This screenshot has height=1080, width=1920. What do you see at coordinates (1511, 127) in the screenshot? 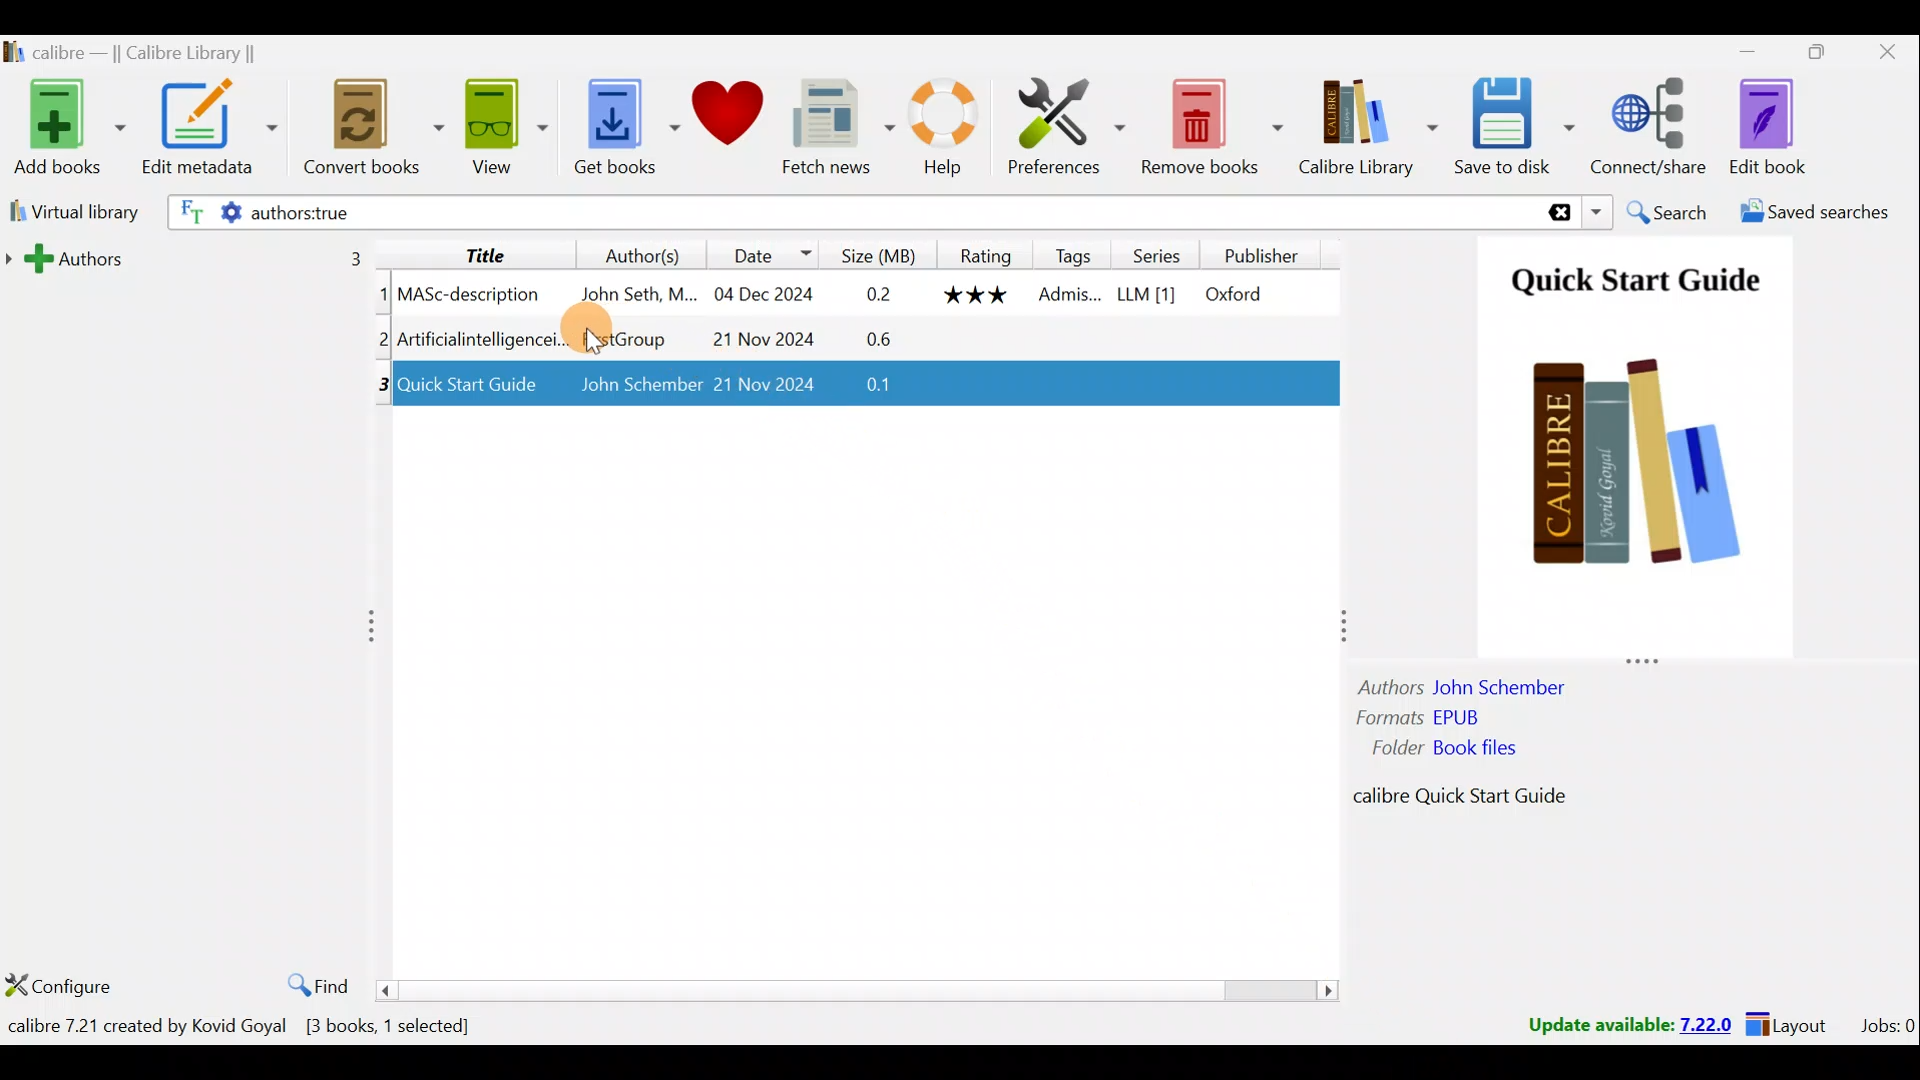
I see `Save to disk` at bounding box center [1511, 127].